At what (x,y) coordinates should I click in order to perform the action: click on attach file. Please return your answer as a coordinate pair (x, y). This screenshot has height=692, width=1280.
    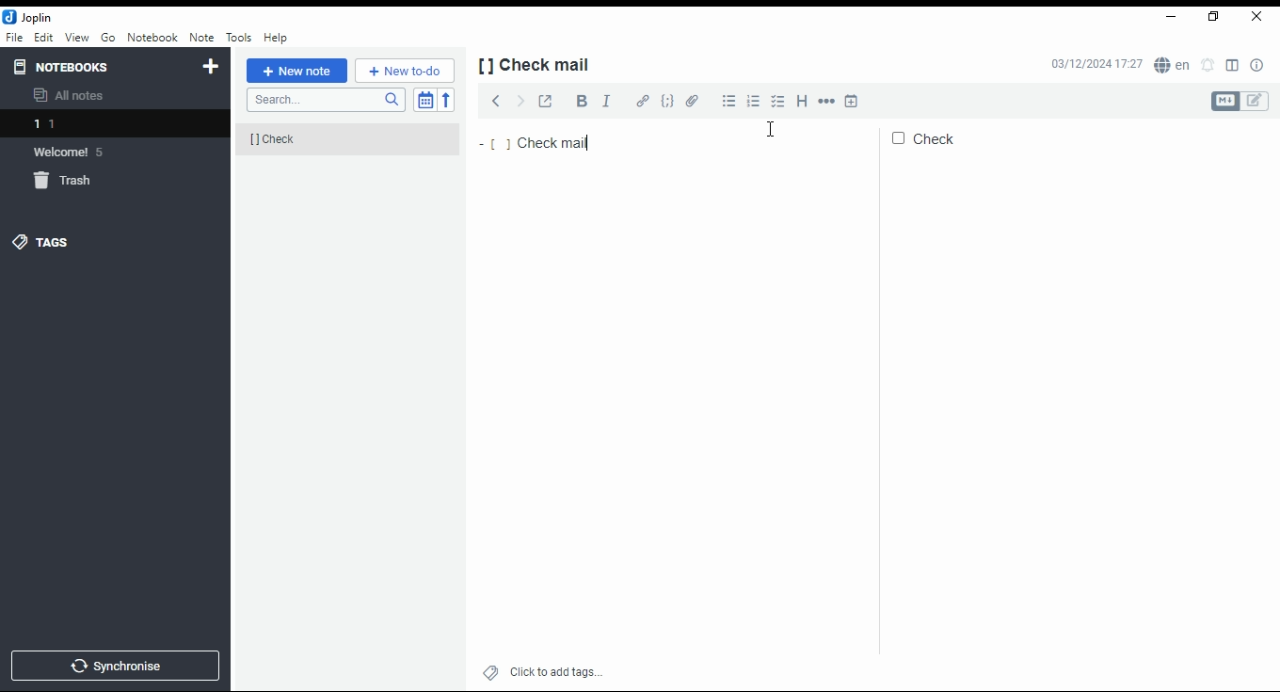
    Looking at the image, I should click on (691, 102).